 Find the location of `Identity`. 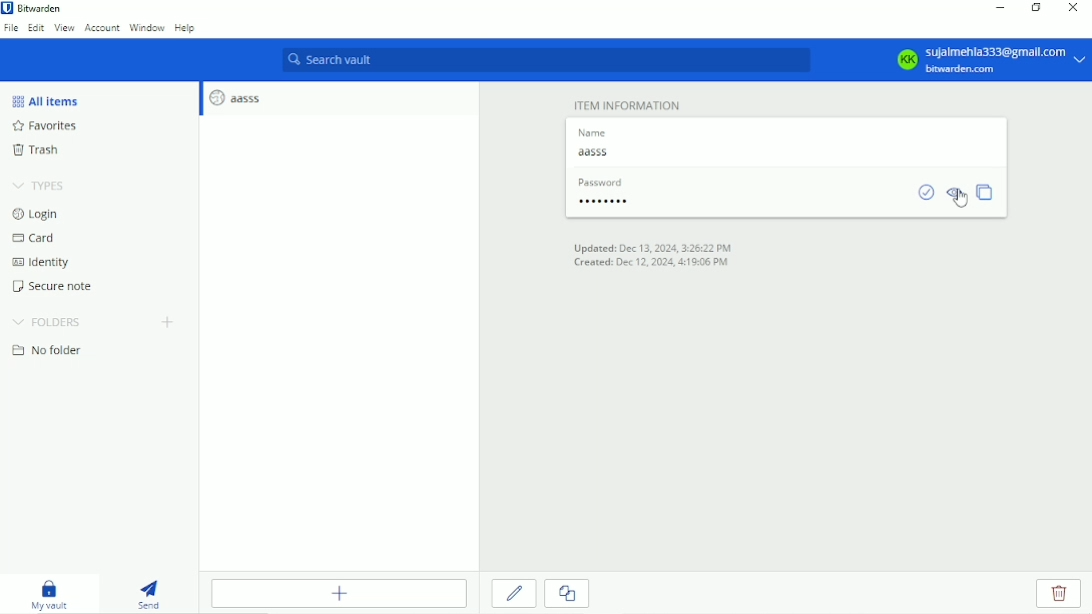

Identity is located at coordinates (44, 264).